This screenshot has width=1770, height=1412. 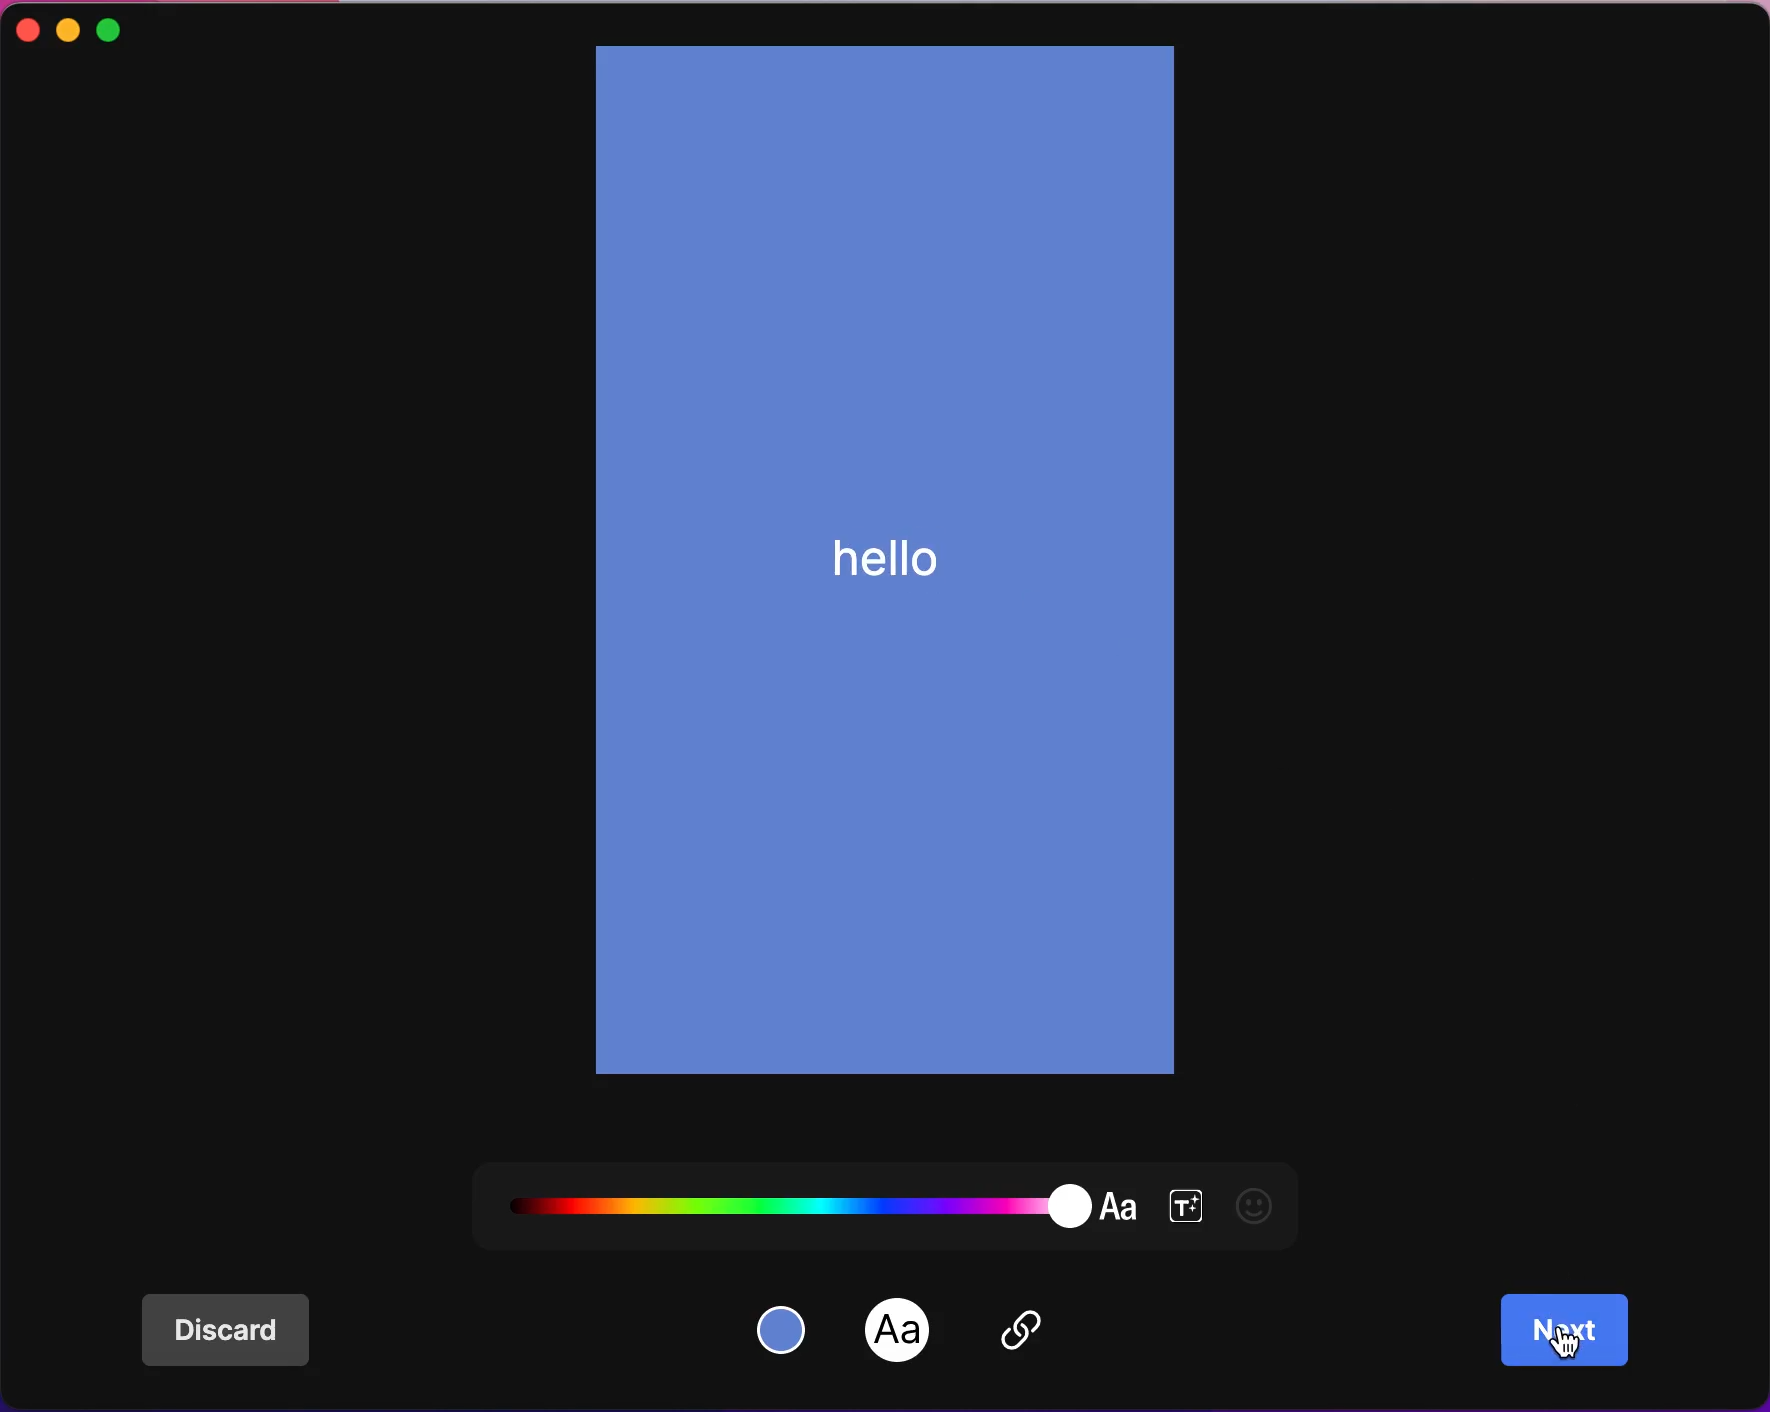 I want to click on discard, so click(x=237, y=1332).